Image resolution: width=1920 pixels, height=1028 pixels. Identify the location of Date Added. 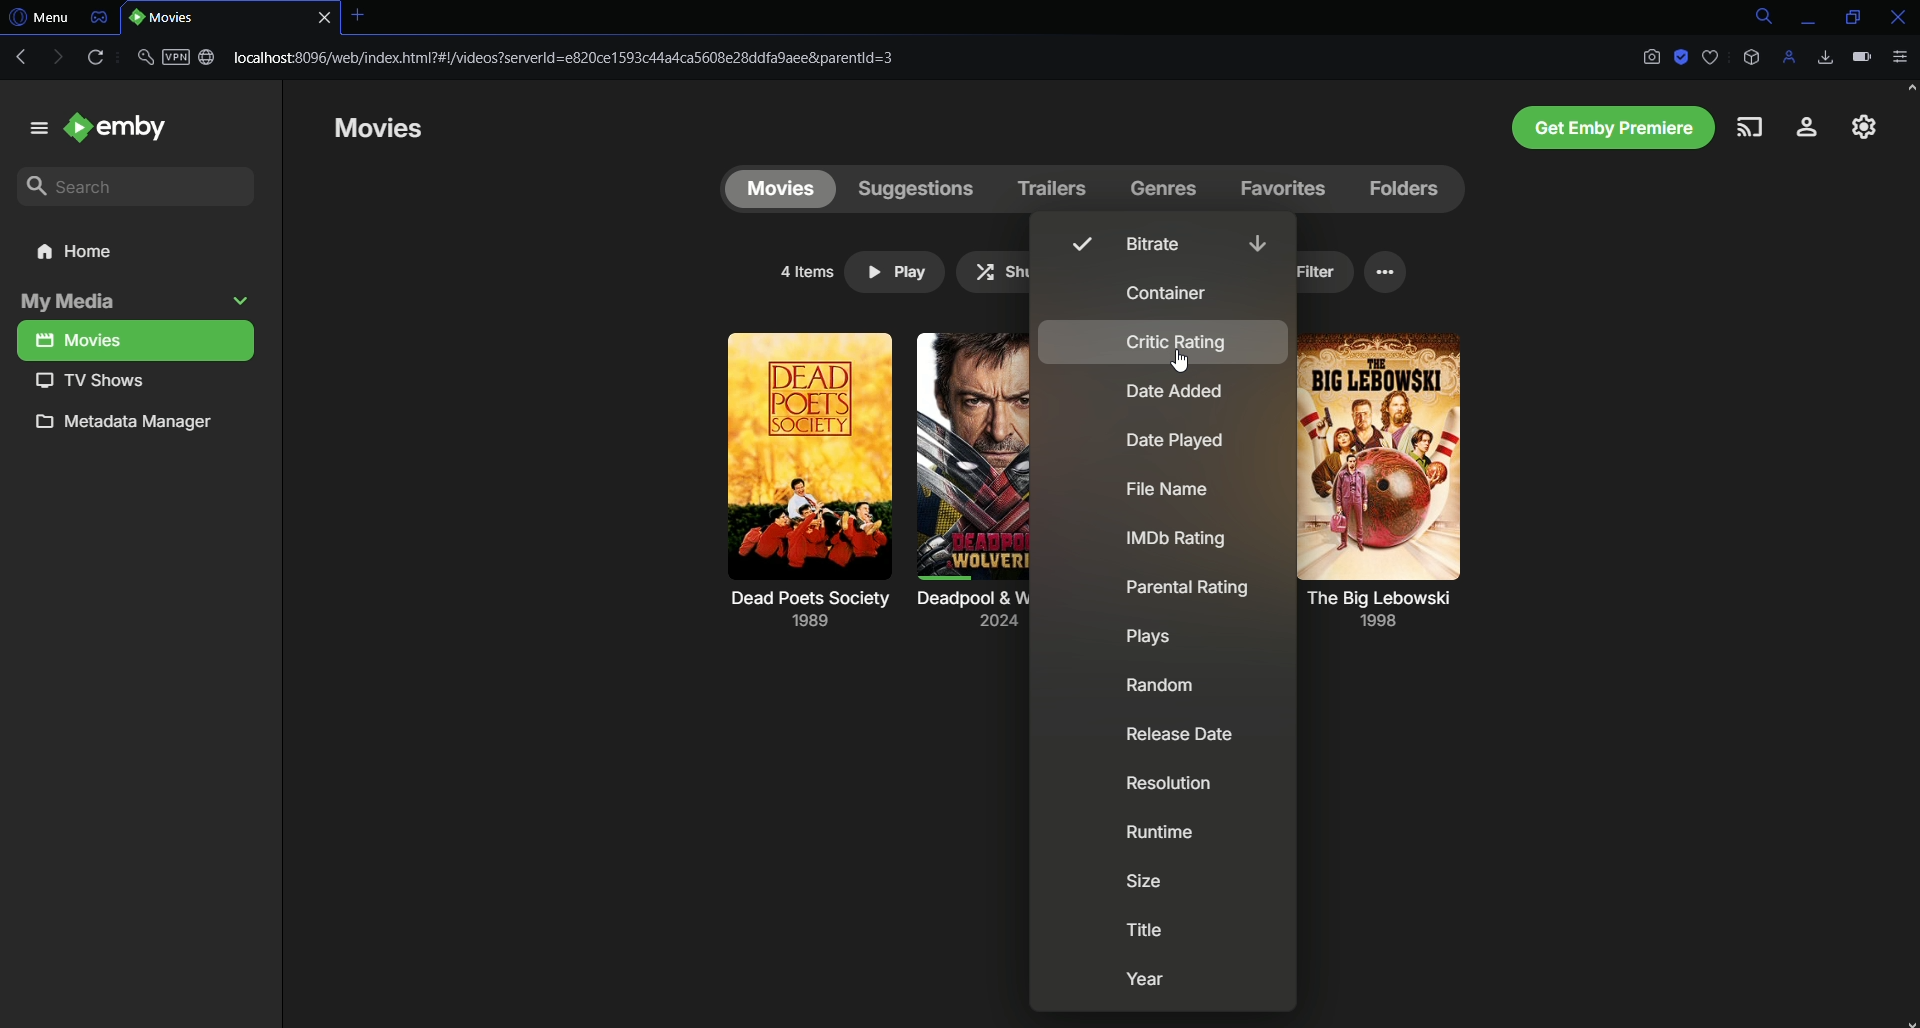
(1171, 397).